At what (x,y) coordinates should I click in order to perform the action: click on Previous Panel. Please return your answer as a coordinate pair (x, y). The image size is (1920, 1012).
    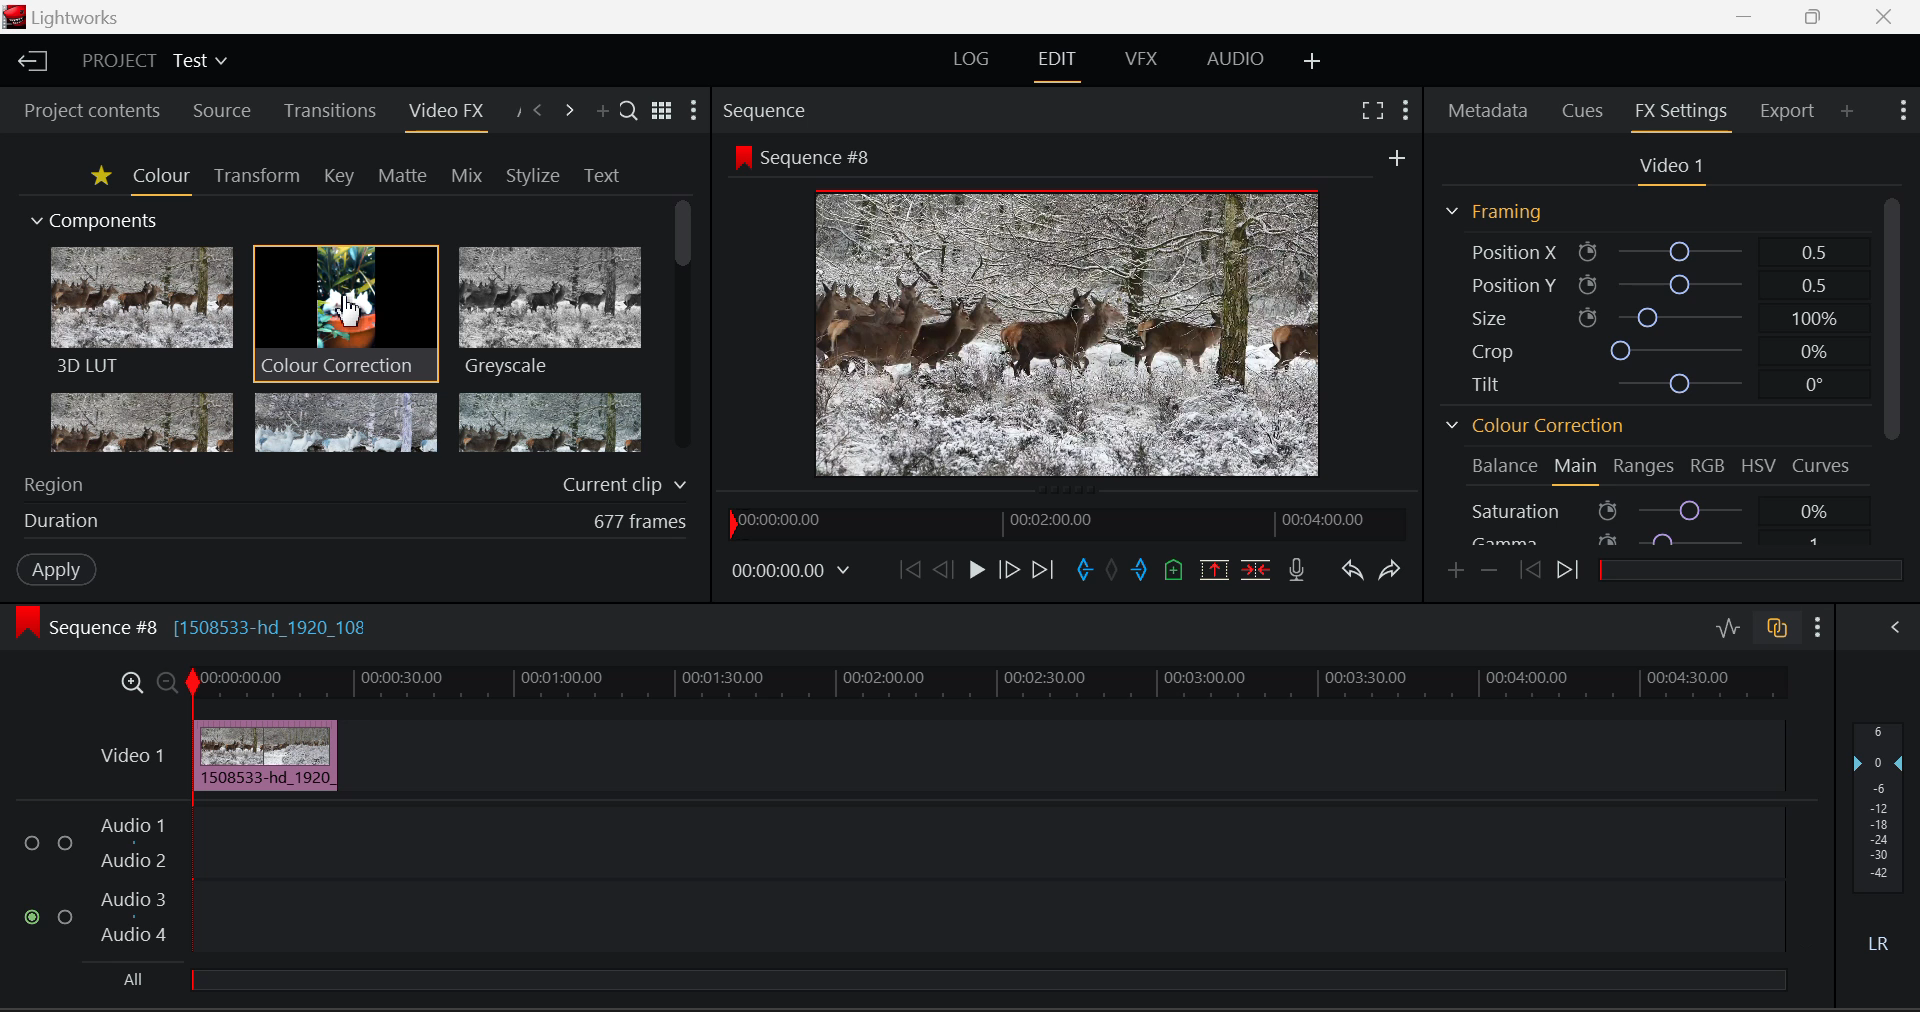
    Looking at the image, I should click on (538, 109).